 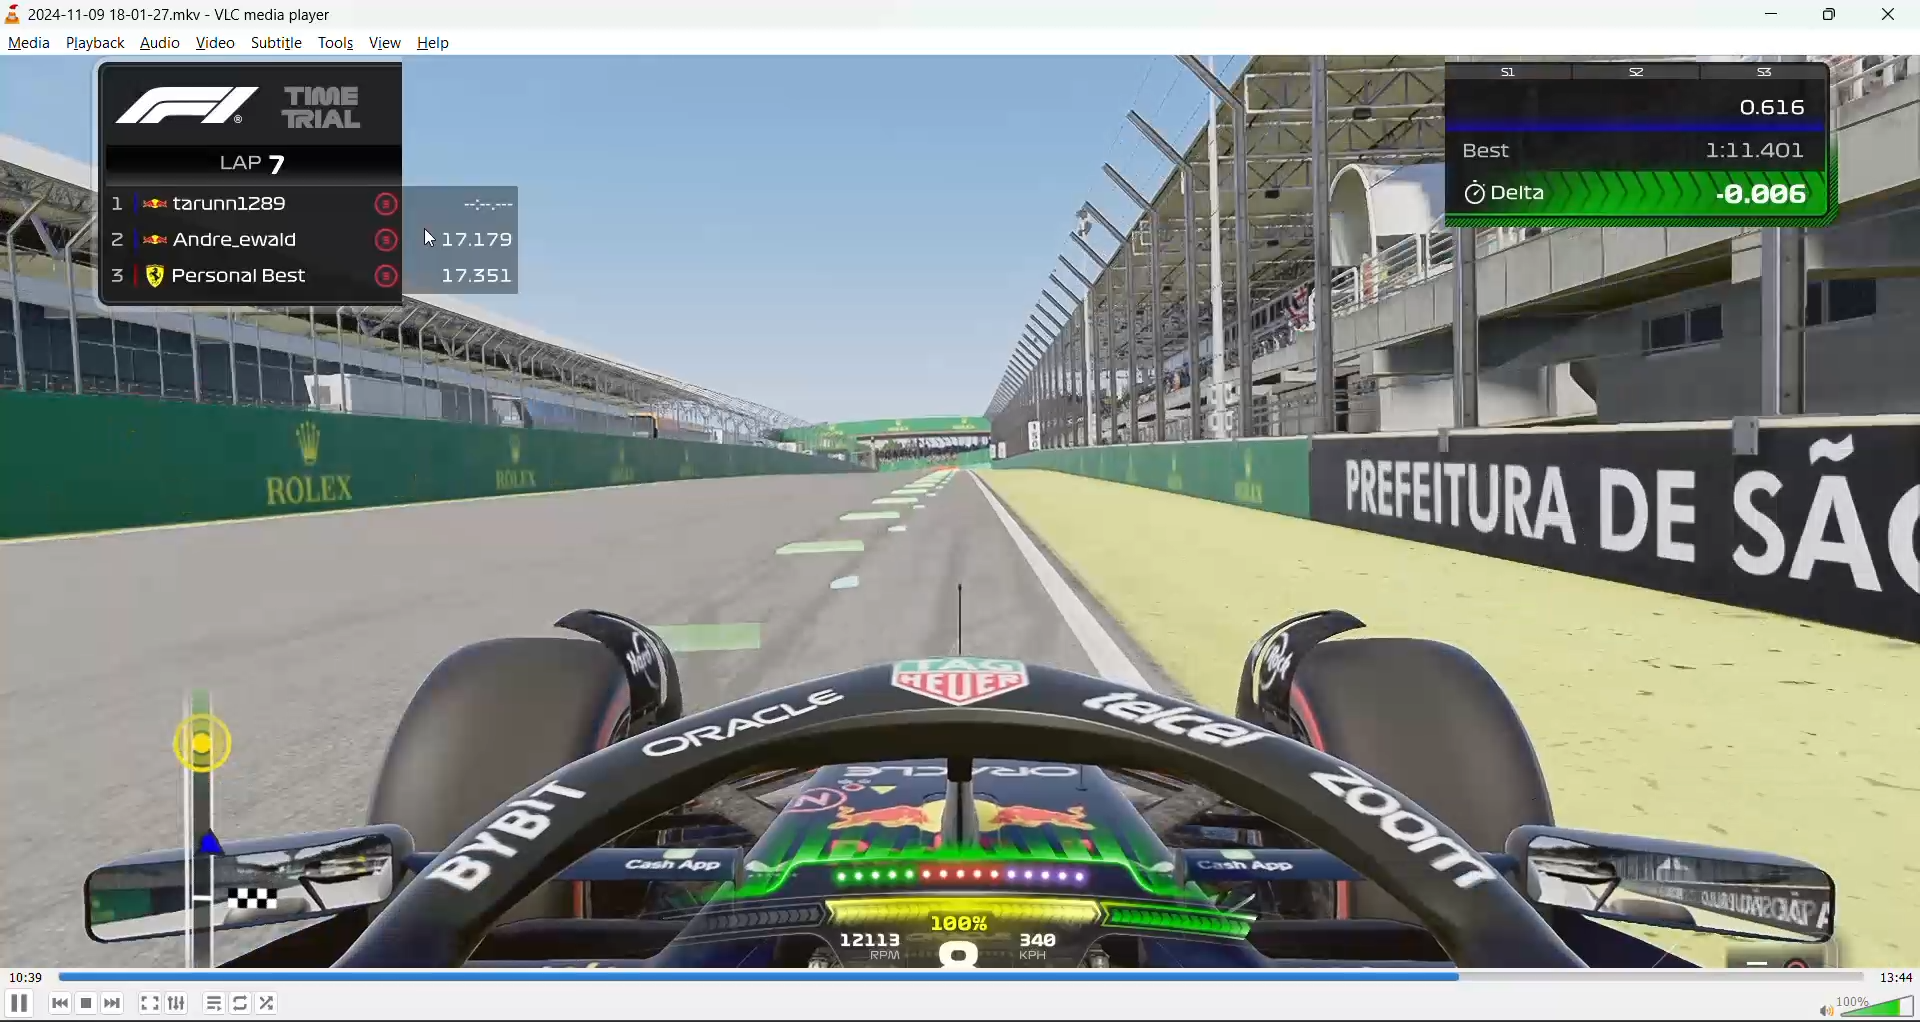 What do you see at coordinates (1896, 978) in the screenshot?
I see `total track time` at bounding box center [1896, 978].